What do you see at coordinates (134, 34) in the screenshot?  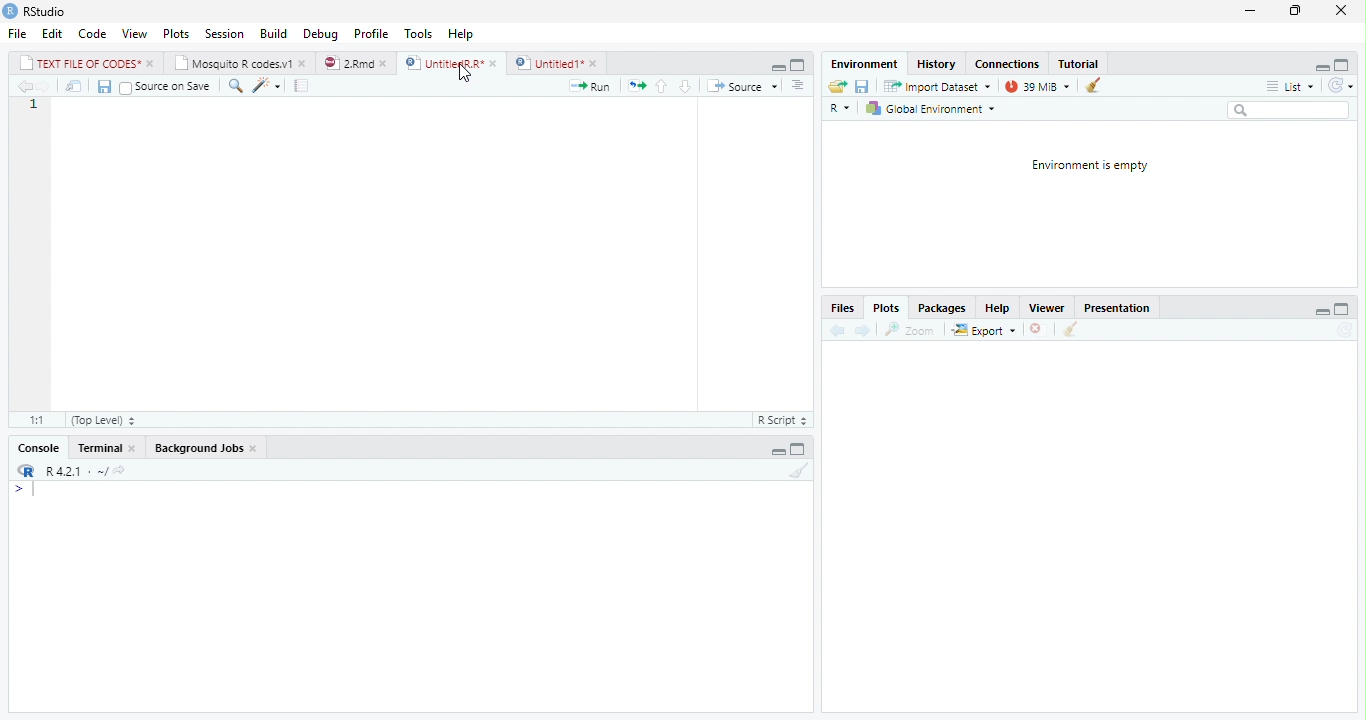 I see `View` at bounding box center [134, 34].